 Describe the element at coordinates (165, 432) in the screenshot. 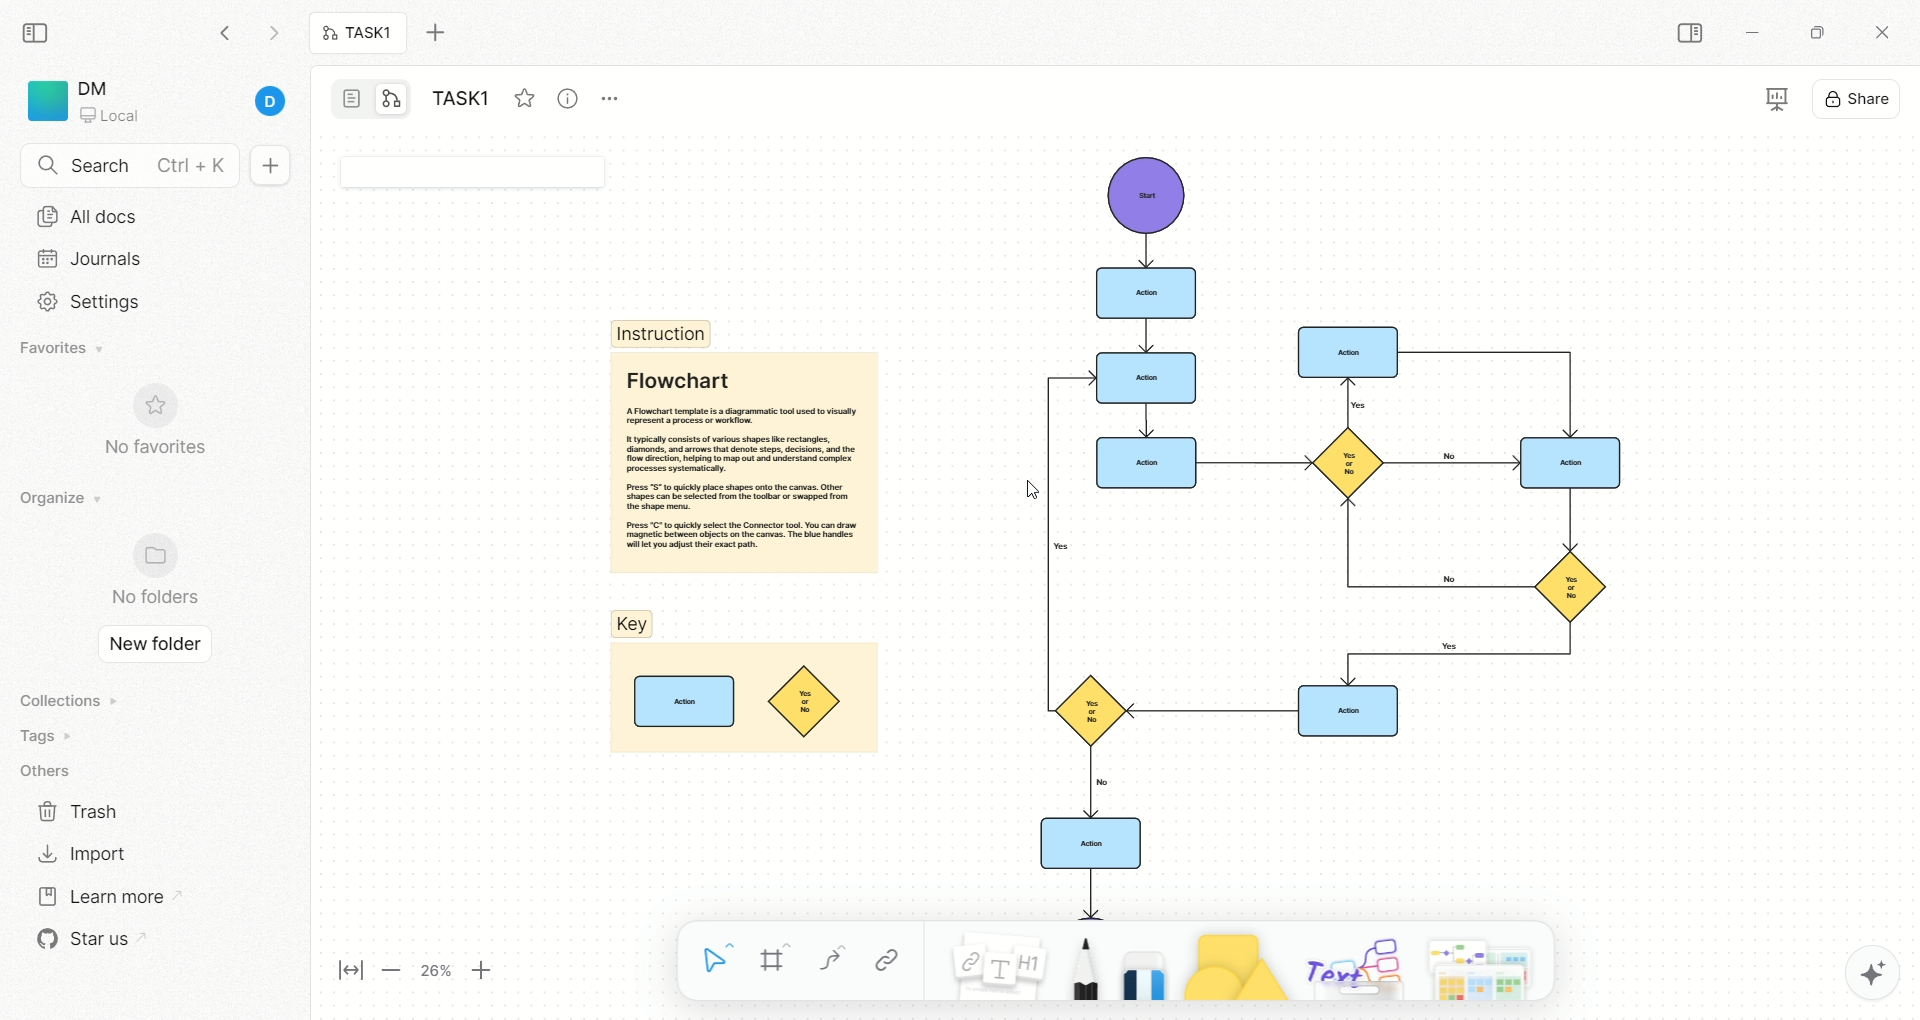

I see `no favorites` at that location.